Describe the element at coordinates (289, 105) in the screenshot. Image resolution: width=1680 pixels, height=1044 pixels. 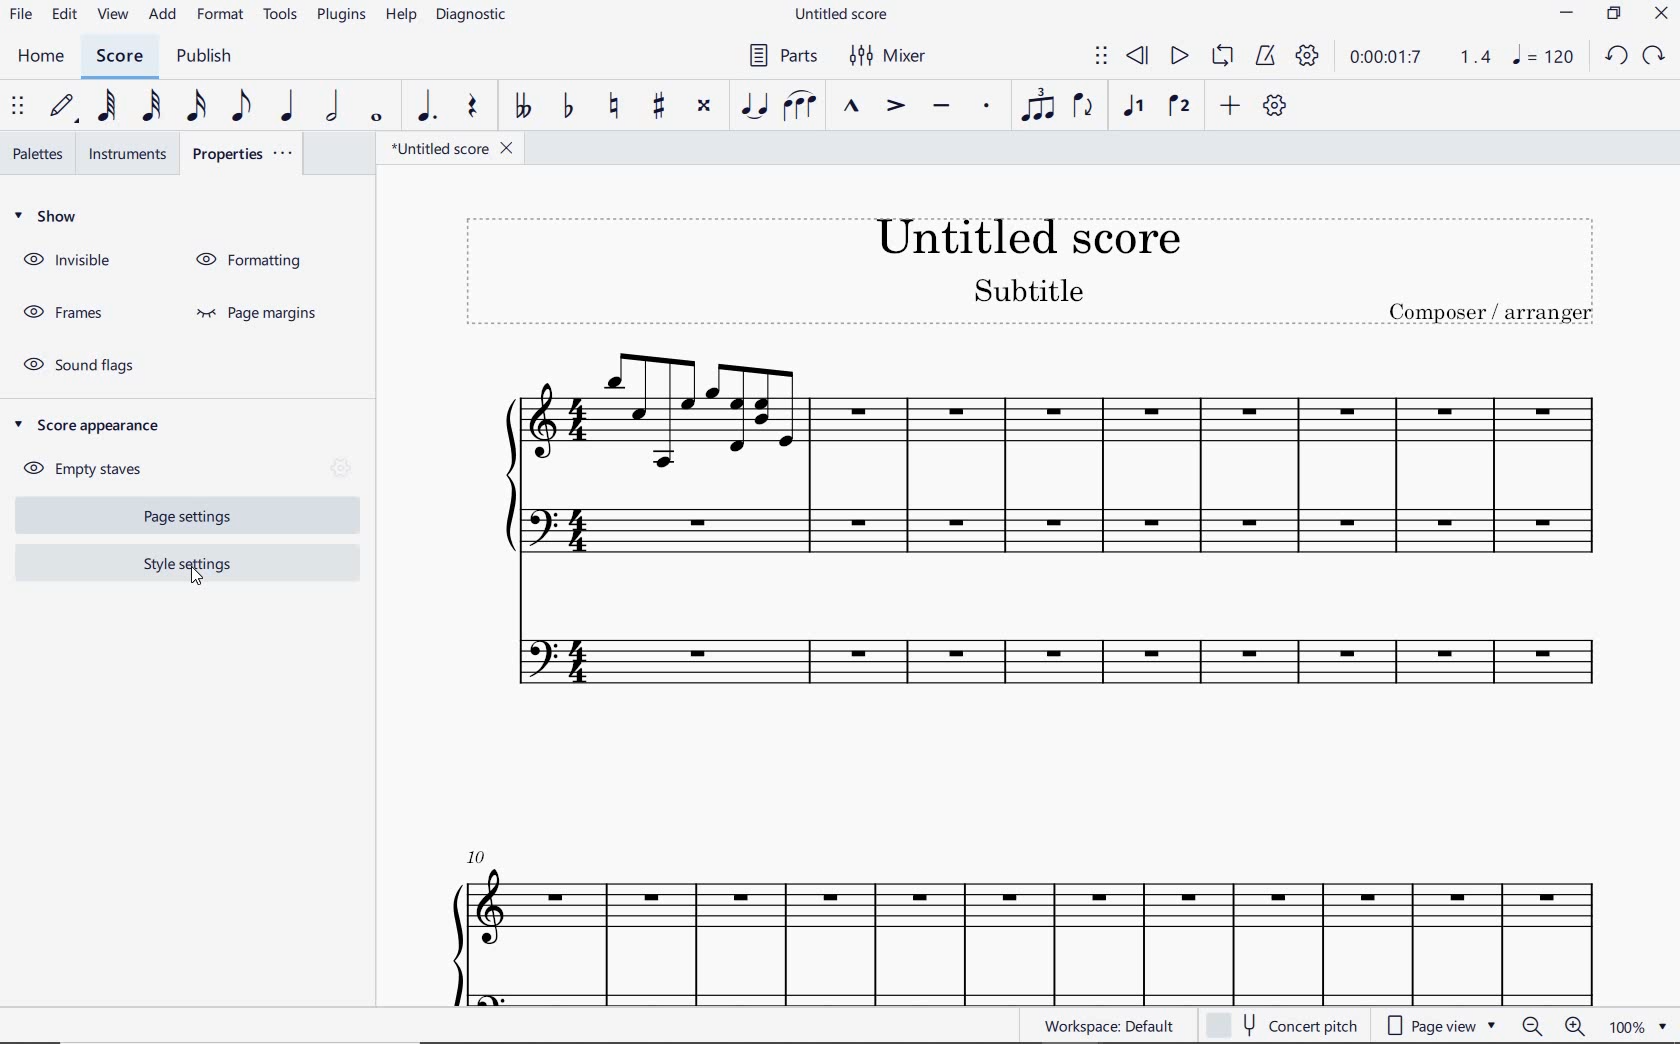
I see `QUARTER NOTE` at that location.